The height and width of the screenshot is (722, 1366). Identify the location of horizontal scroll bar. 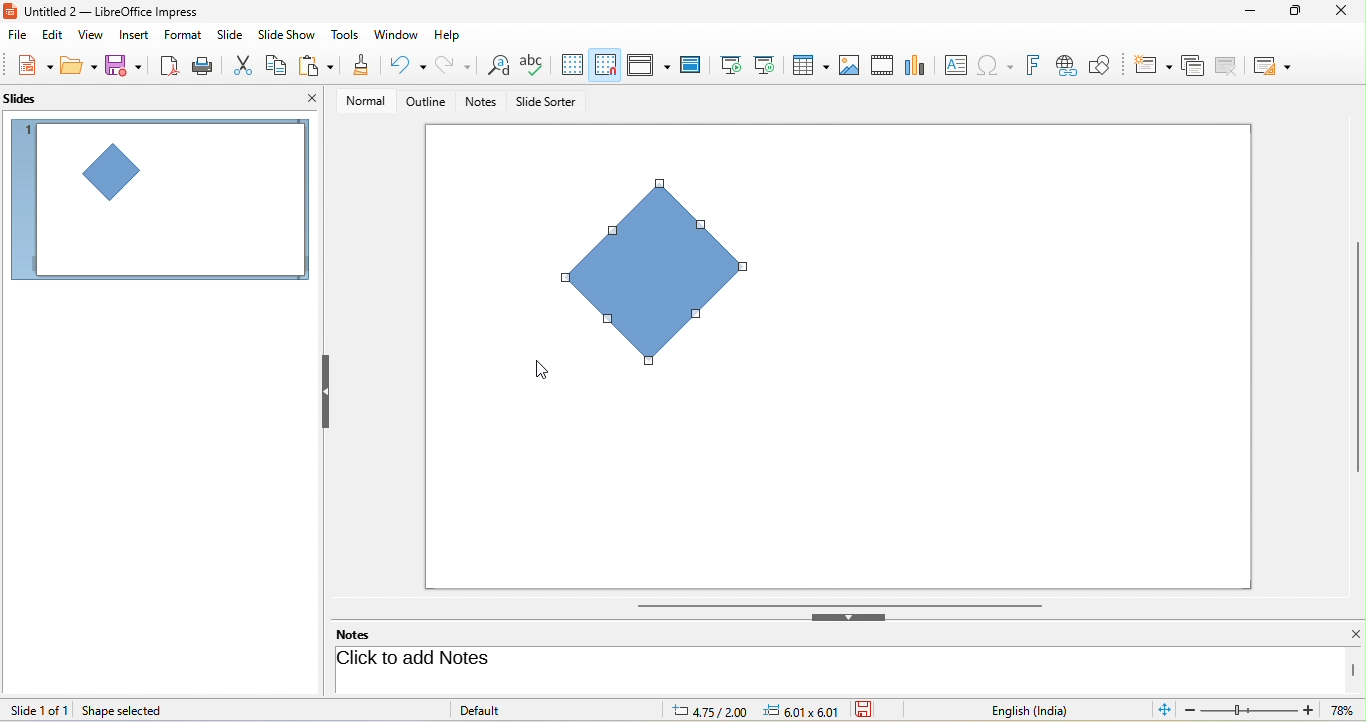
(839, 604).